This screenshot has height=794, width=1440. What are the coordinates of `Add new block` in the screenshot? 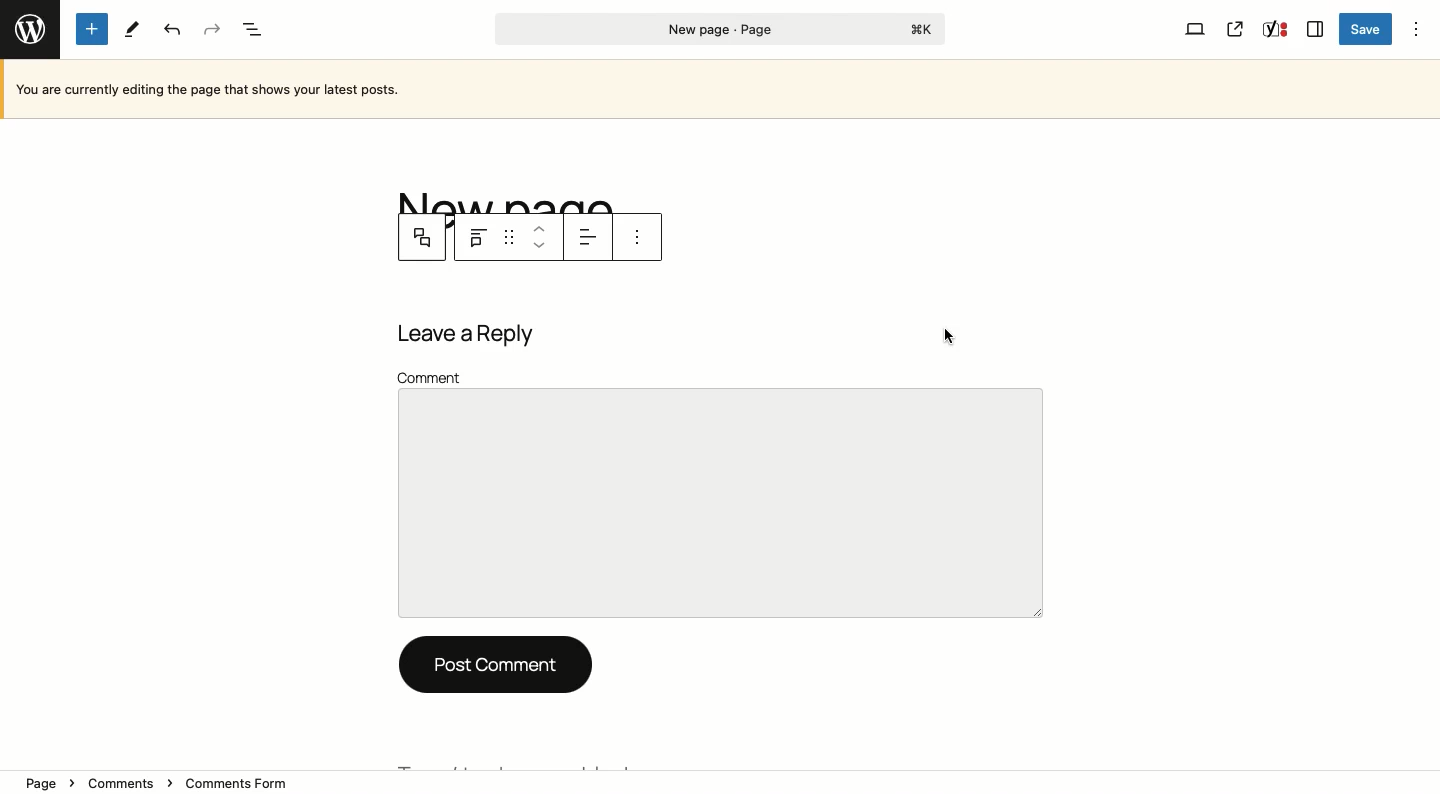 It's located at (91, 31).